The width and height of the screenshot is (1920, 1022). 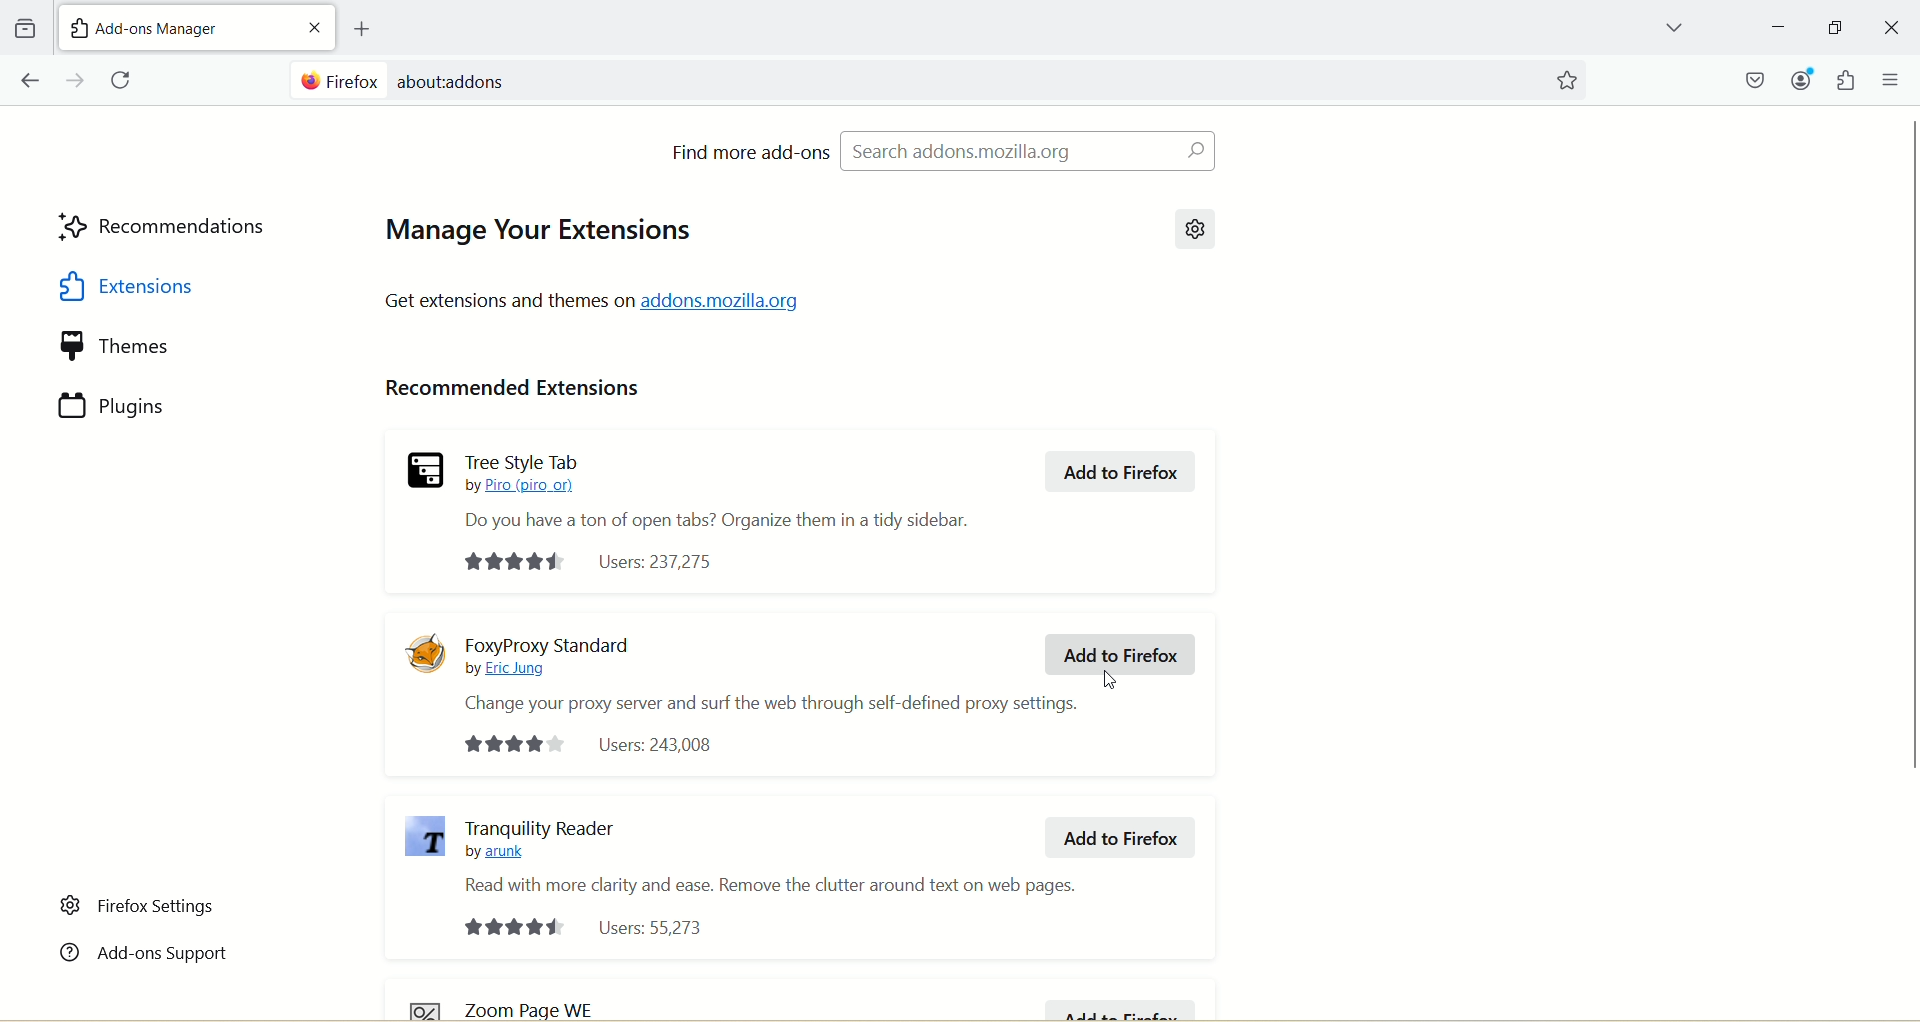 What do you see at coordinates (1122, 838) in the screenshot?
I see `Add to Firefox` at bounding box center [1122, 838].